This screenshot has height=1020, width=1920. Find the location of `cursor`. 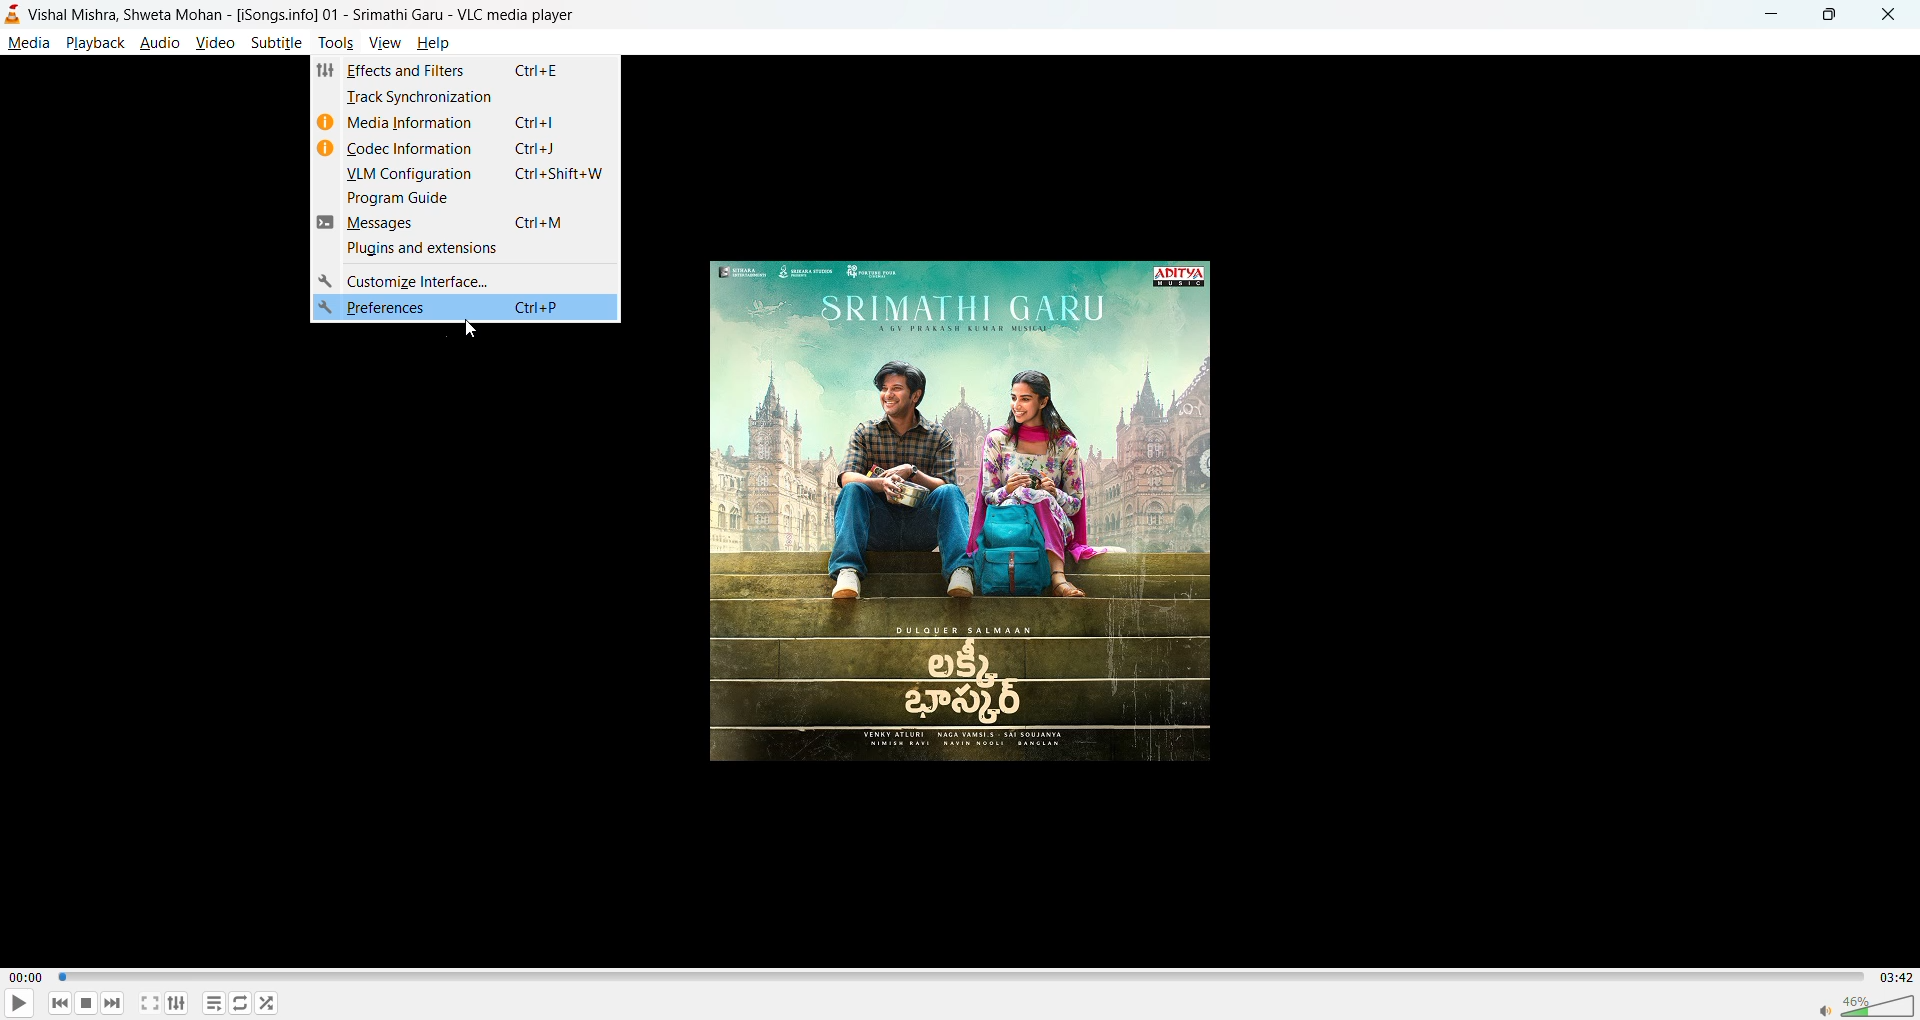

cursor is located at coordinates (474, 326).